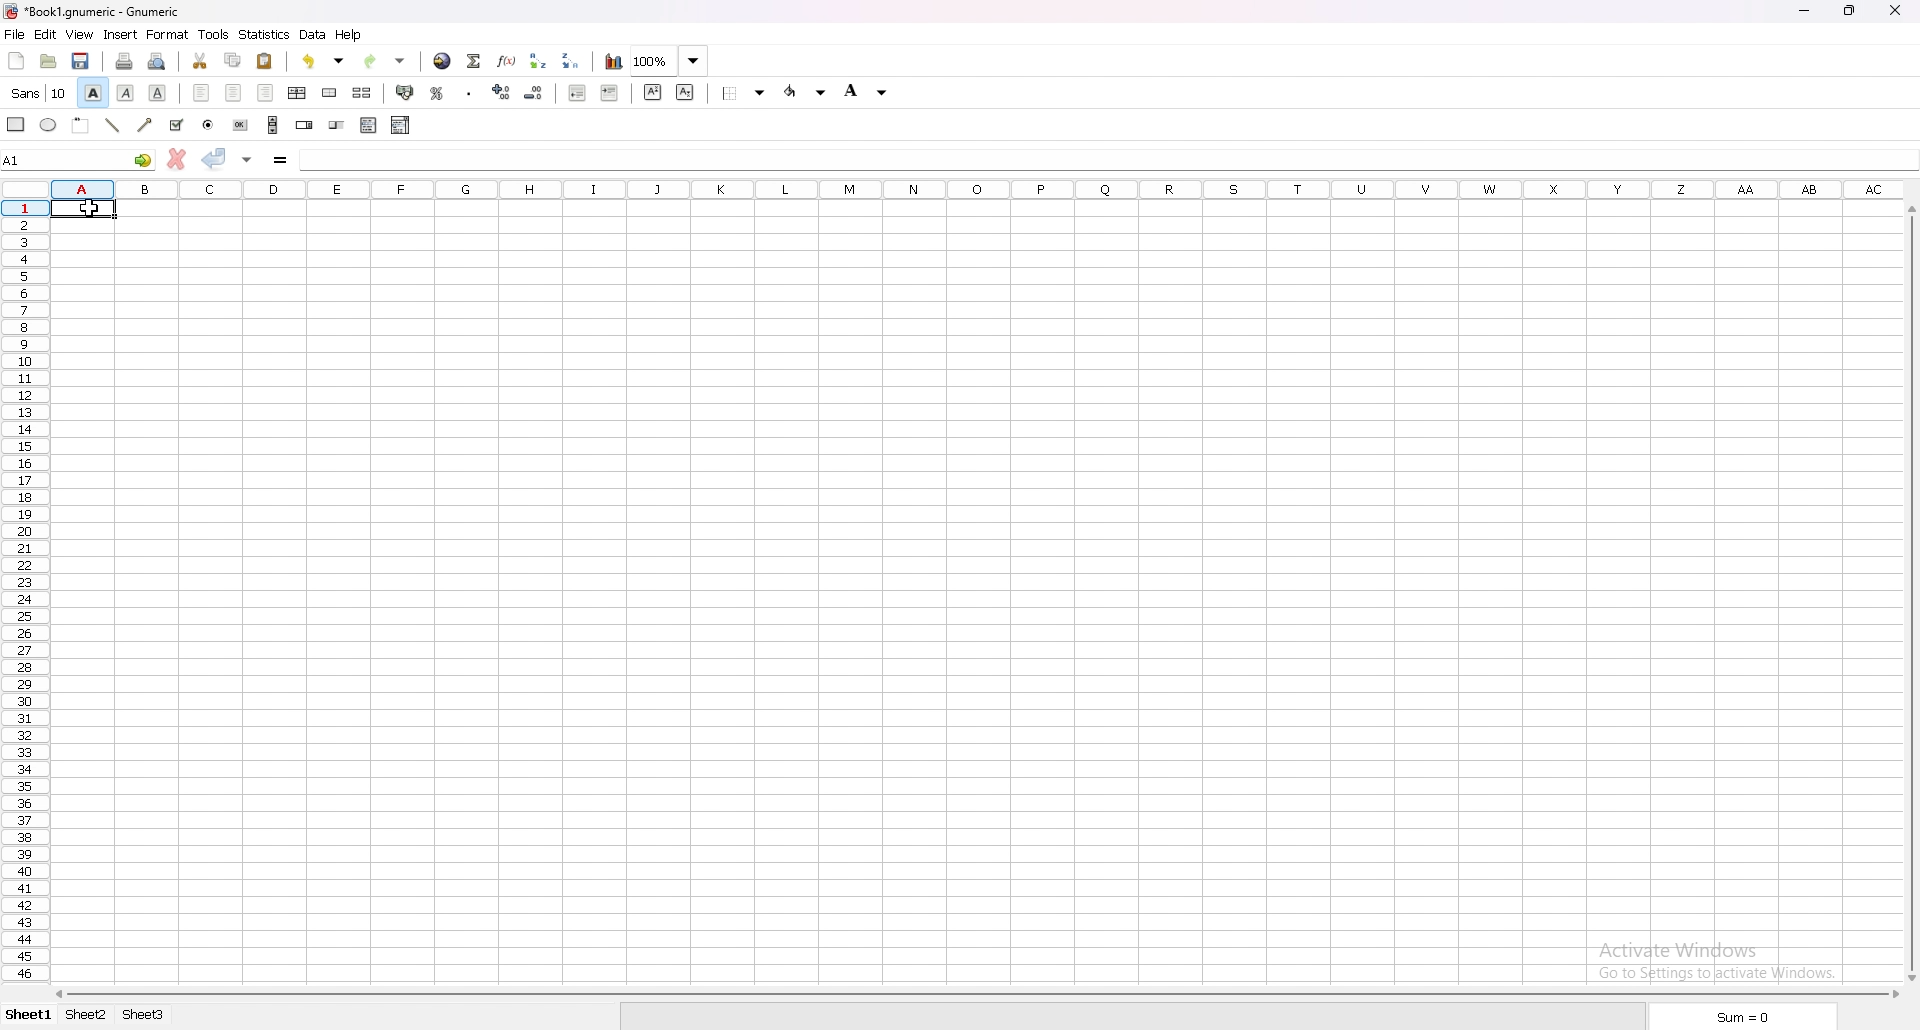 This screenshot has width=1920, height=1030. What do you see at coordinates (80, 125) in the screenshot?
I see `frame` at bounding box center [80, 125].